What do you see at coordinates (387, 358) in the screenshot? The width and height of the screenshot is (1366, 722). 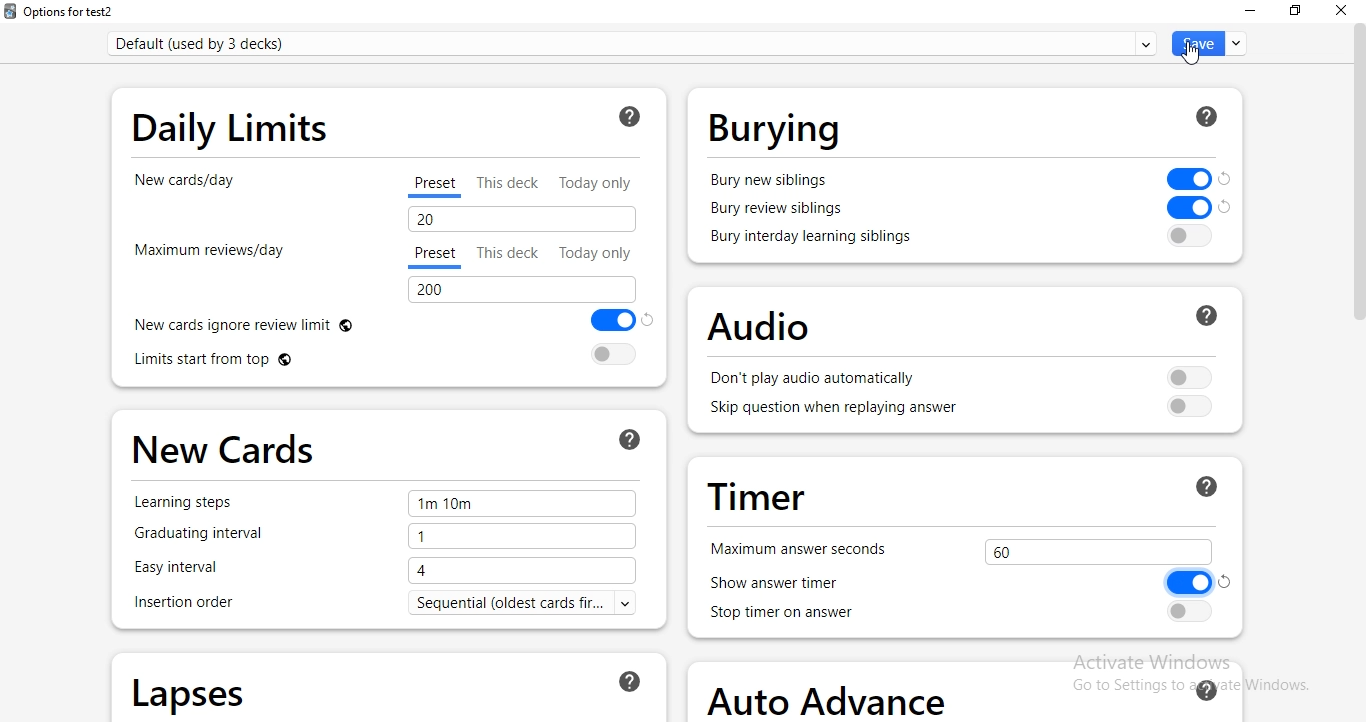 I see `limts` at bounding box center [387, 358].